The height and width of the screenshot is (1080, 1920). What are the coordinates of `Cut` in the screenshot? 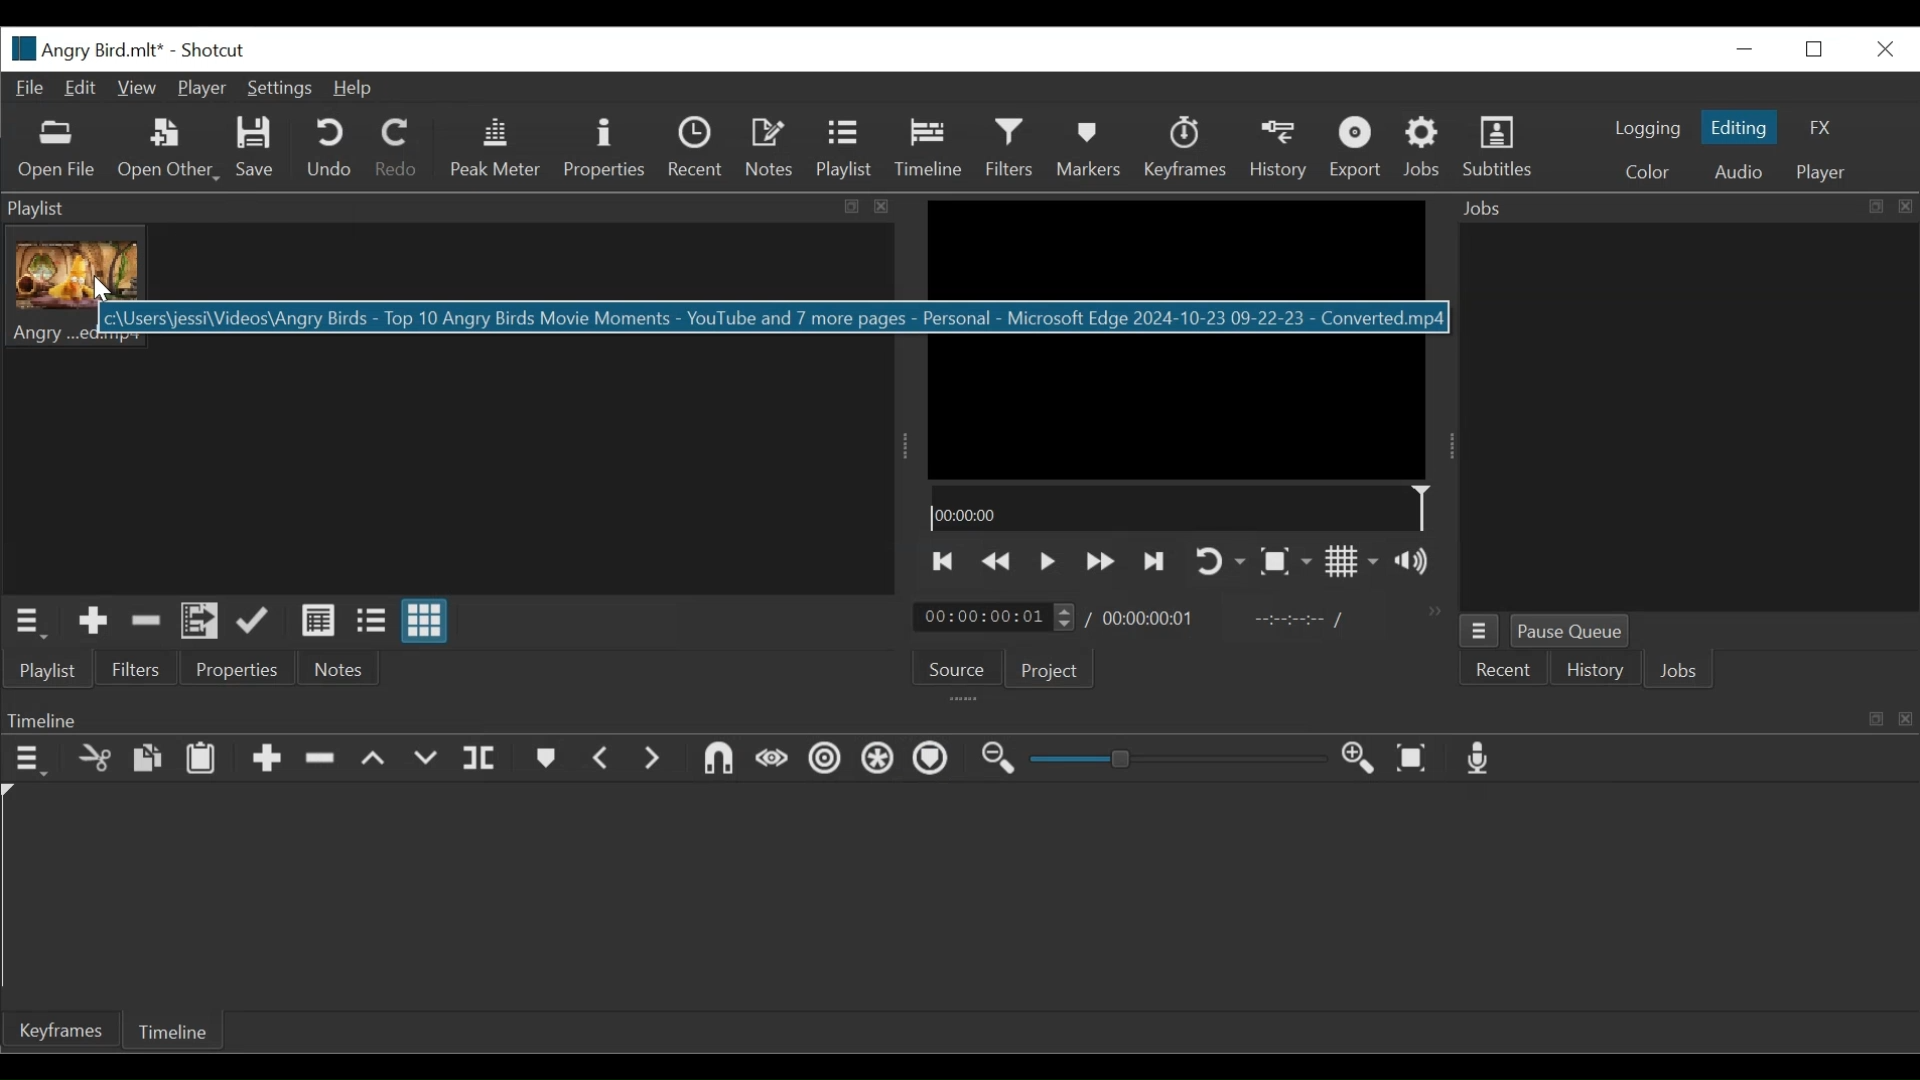 It's located at (94, 760).